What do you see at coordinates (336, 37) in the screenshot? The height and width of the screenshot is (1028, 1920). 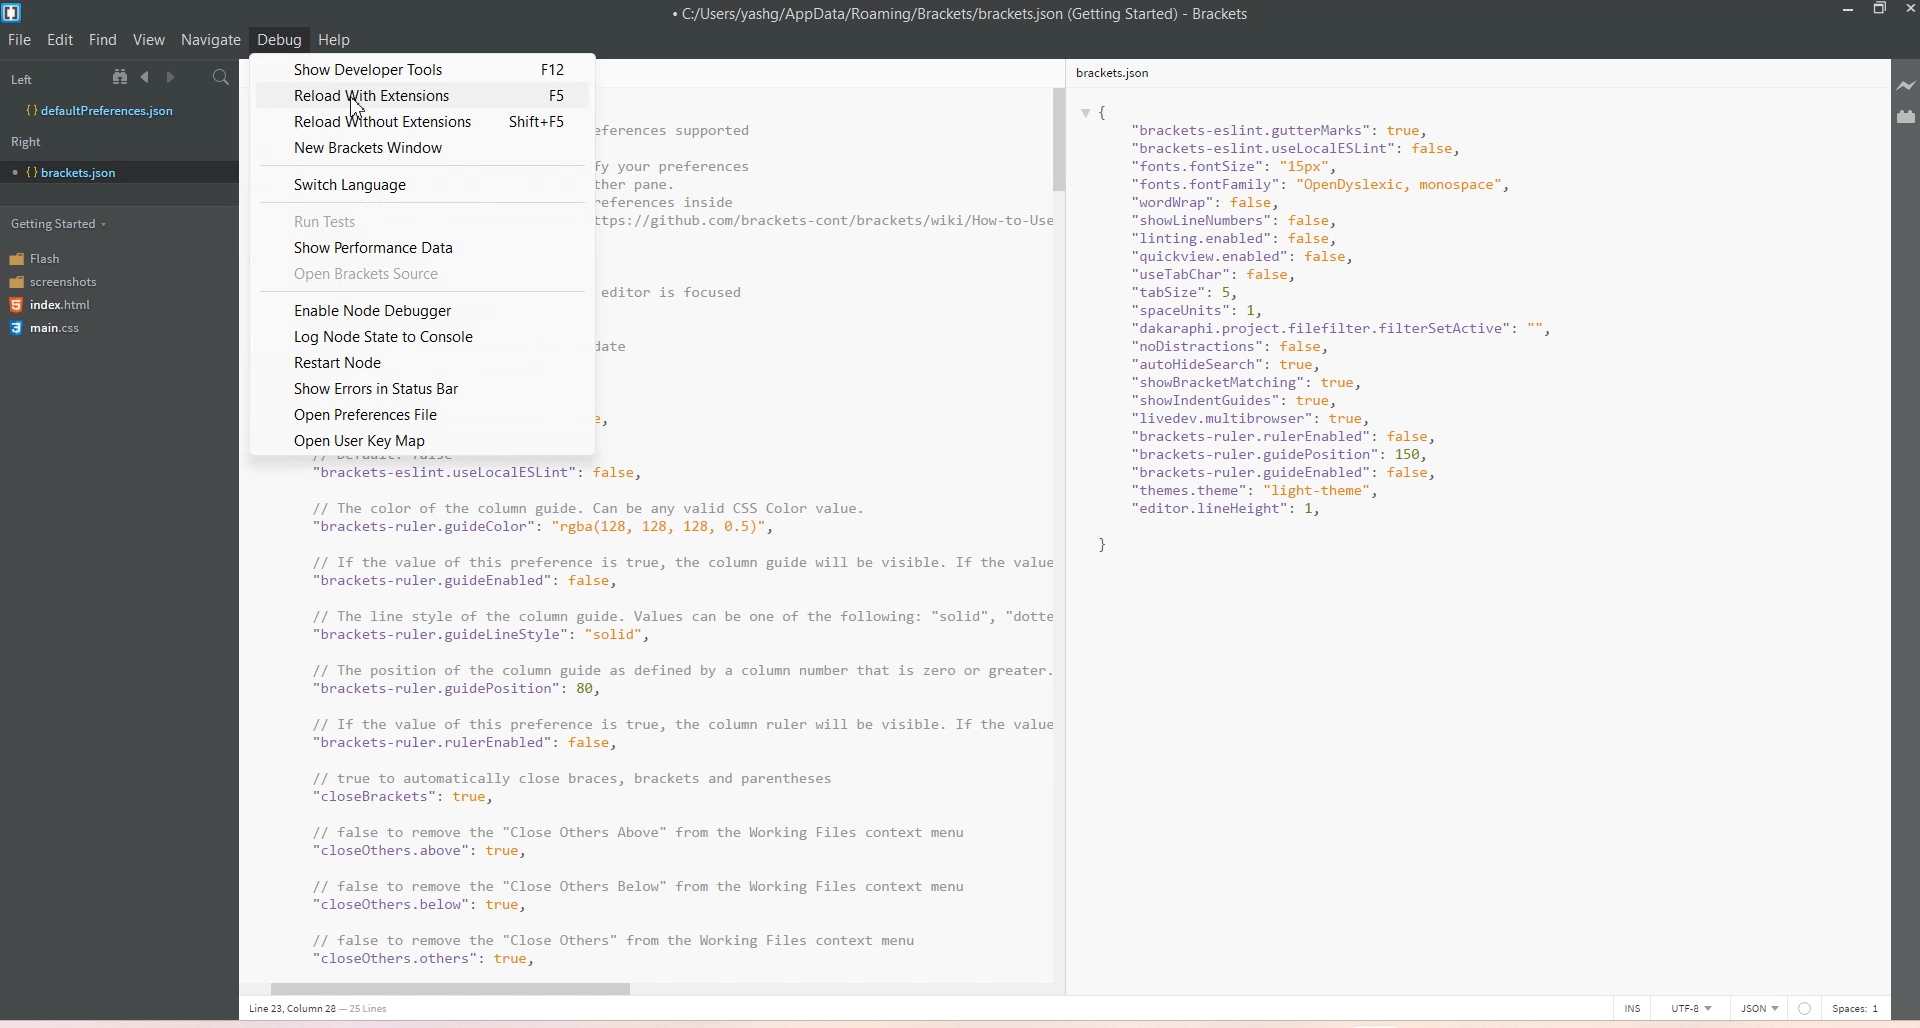 I see `Help` at bounding box center [336, 37].